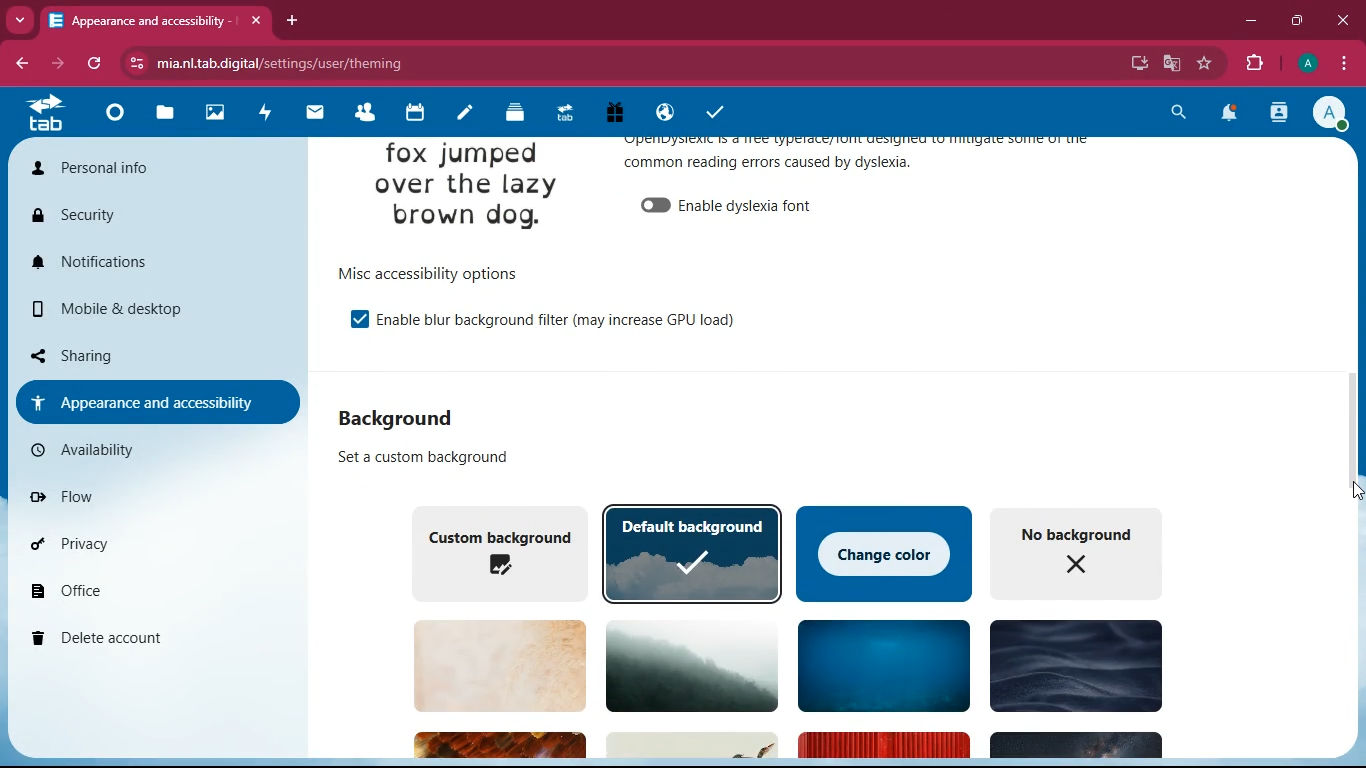  Describe the element at coordinates (148, 449) in the screenshot. I see `availability` at that location.